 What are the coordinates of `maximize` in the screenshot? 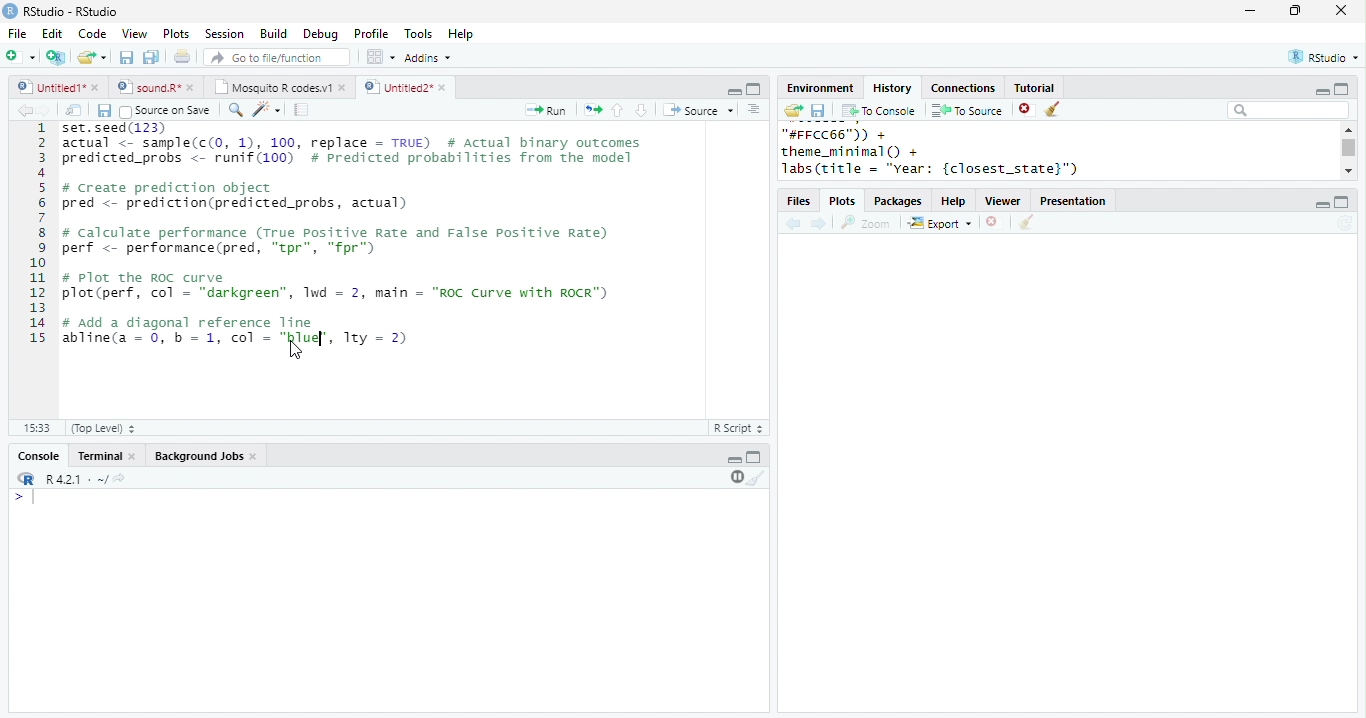 It's located at (753, 89).